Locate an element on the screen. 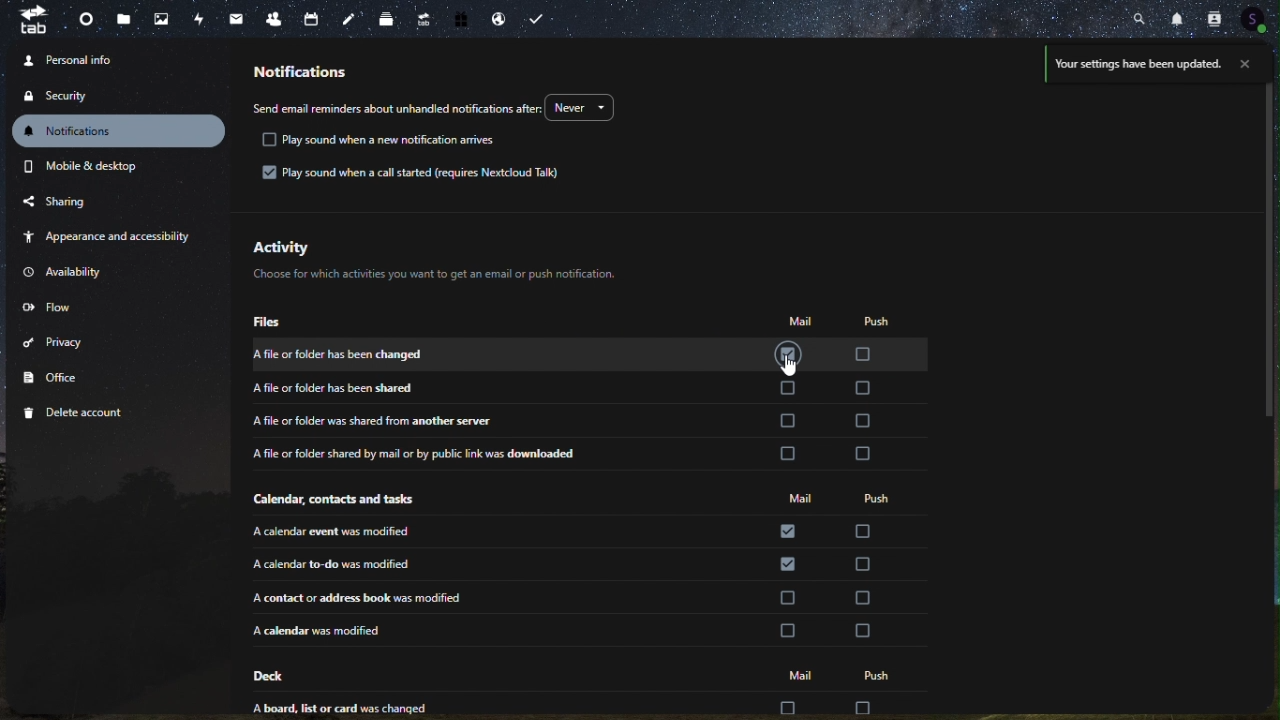 This screenshot has width=1280, height=720. a board,list or card was changed is located at coordinates (348, 707).